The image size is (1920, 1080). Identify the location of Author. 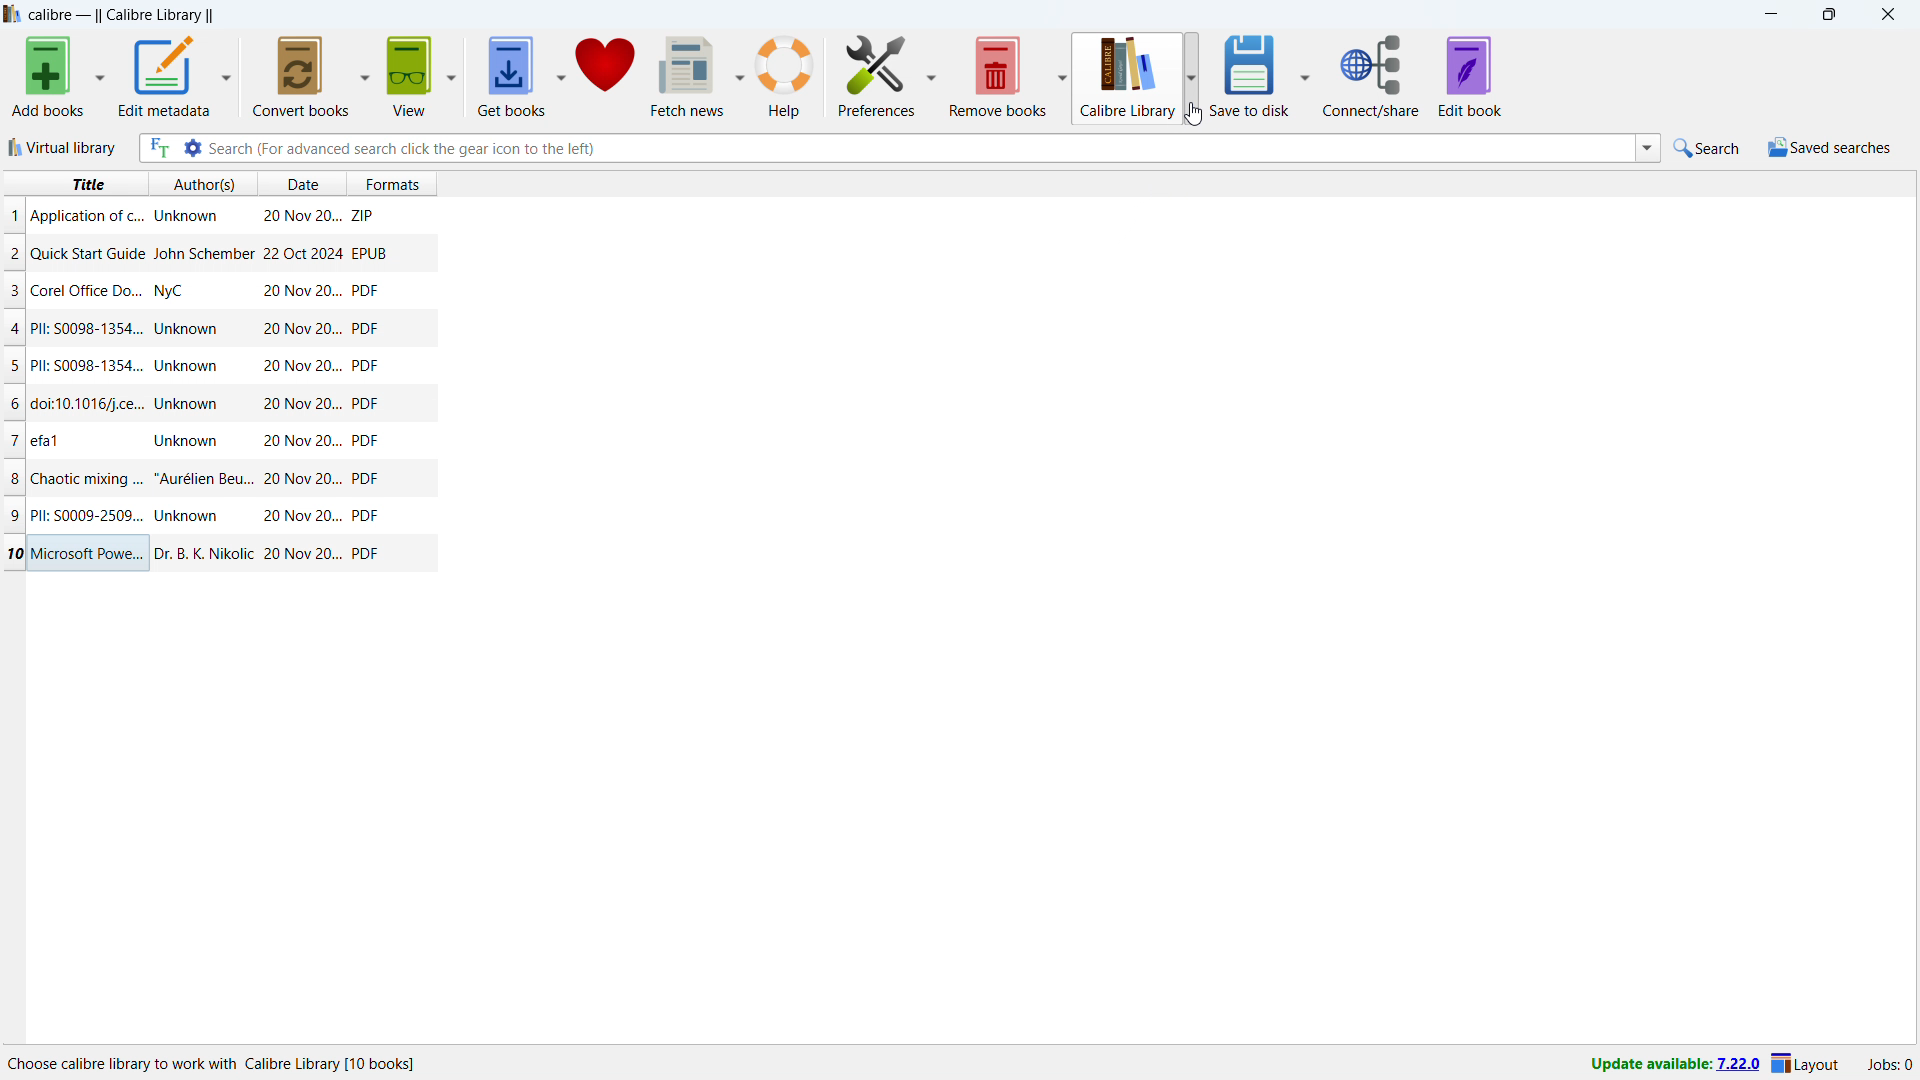
(190, 516).